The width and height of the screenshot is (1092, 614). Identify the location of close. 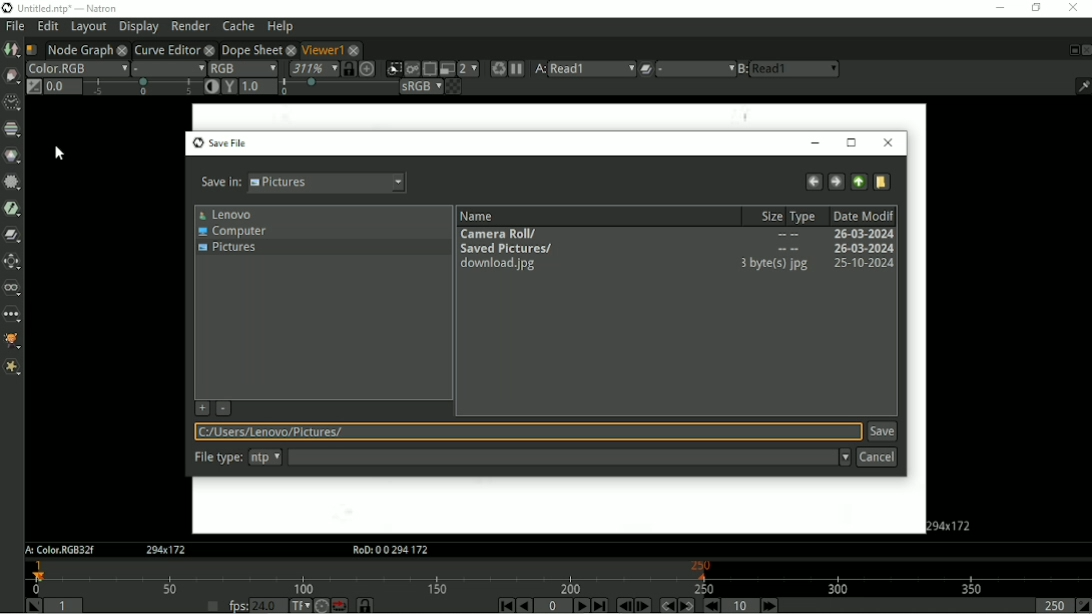
(355, 51).